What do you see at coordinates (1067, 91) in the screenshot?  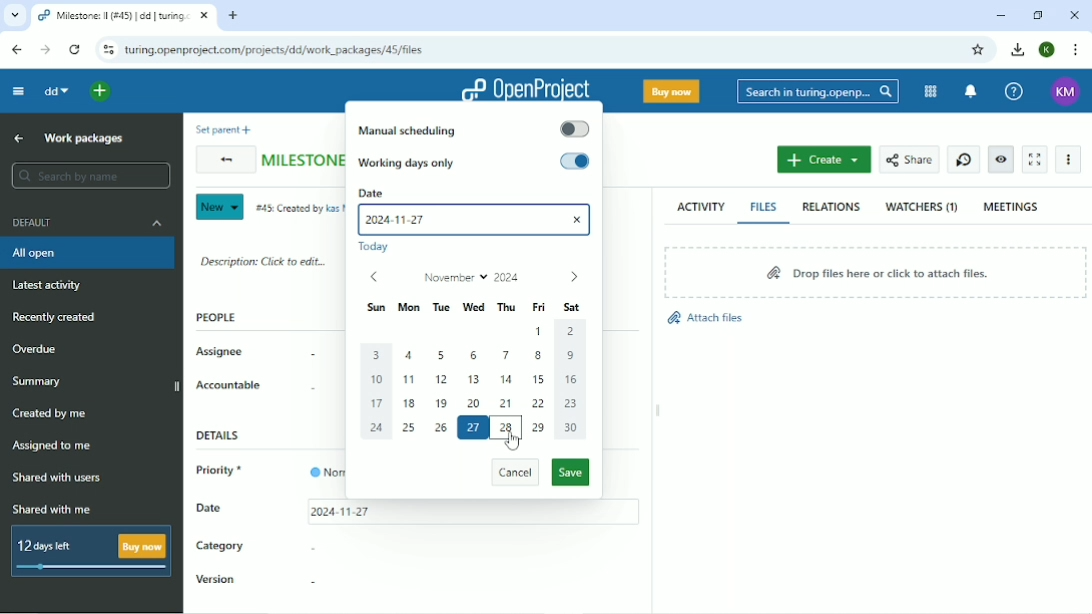 I see `KM` at bounding box center [1067, 91].